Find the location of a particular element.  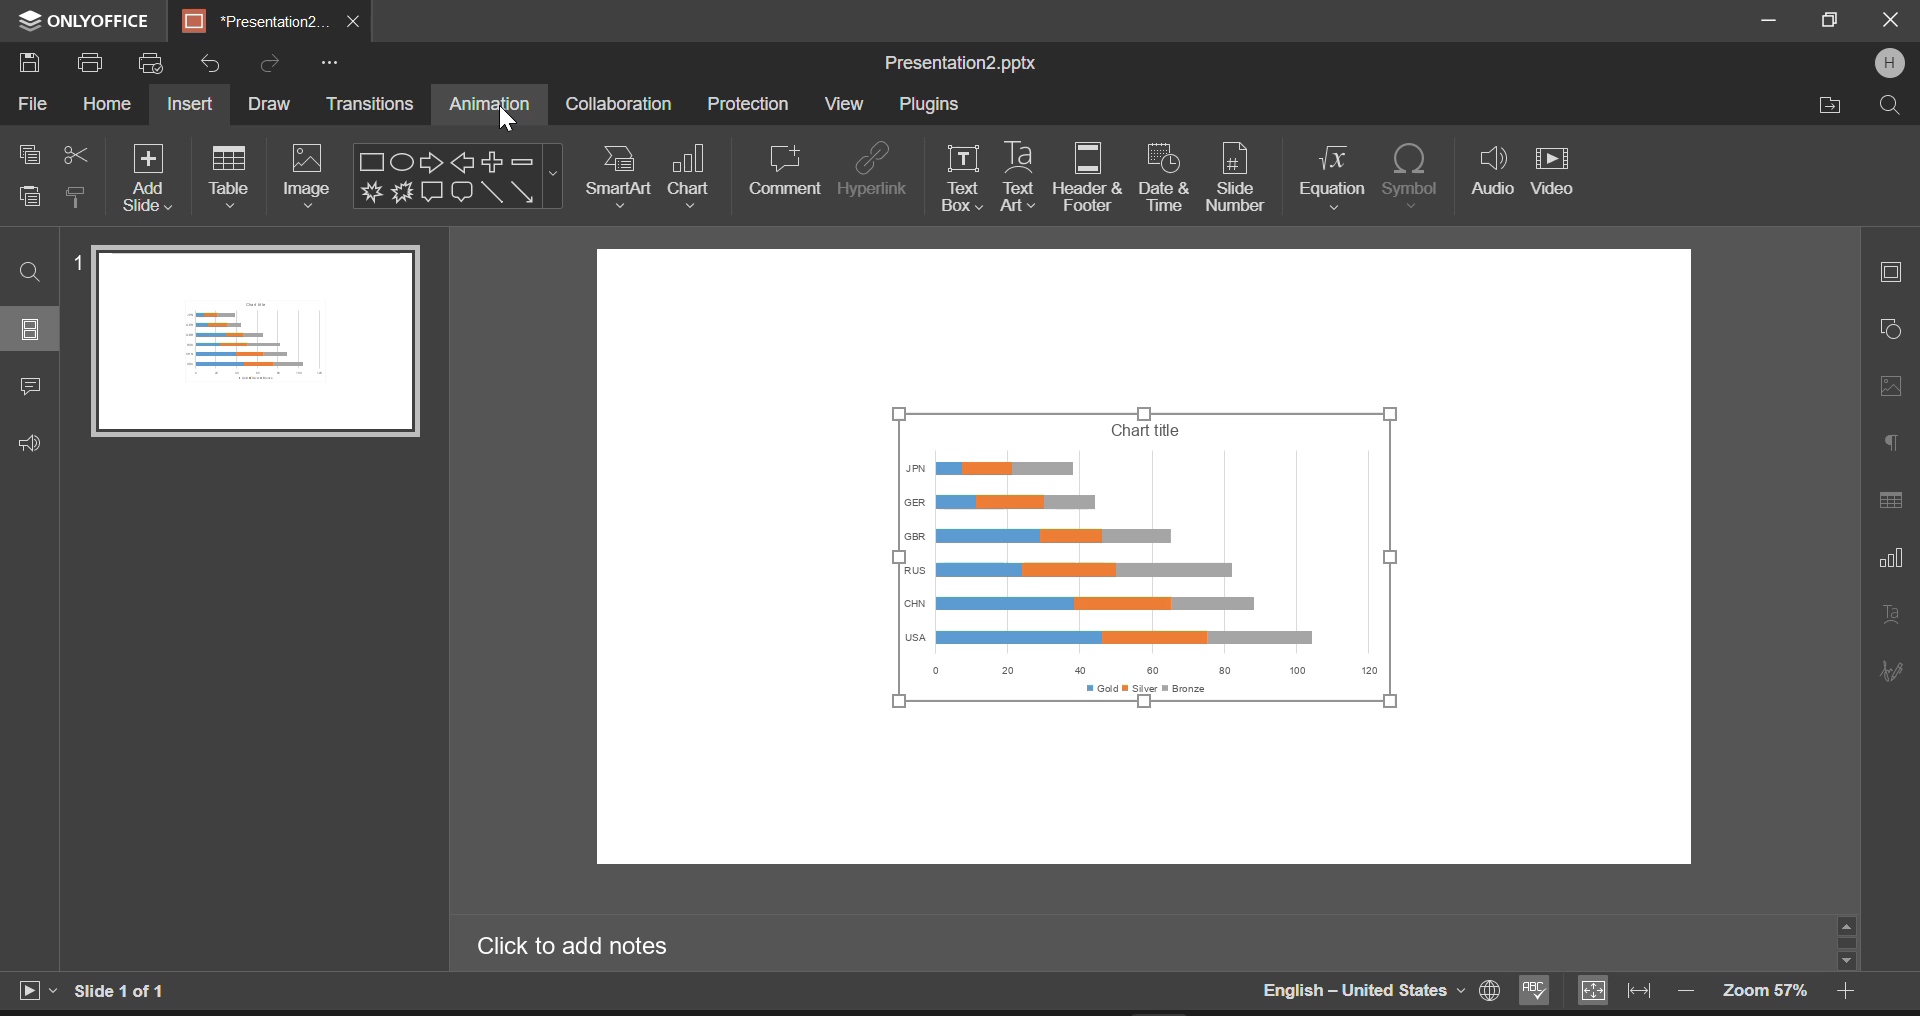

Date & time is located at coordinates (1165, 177).